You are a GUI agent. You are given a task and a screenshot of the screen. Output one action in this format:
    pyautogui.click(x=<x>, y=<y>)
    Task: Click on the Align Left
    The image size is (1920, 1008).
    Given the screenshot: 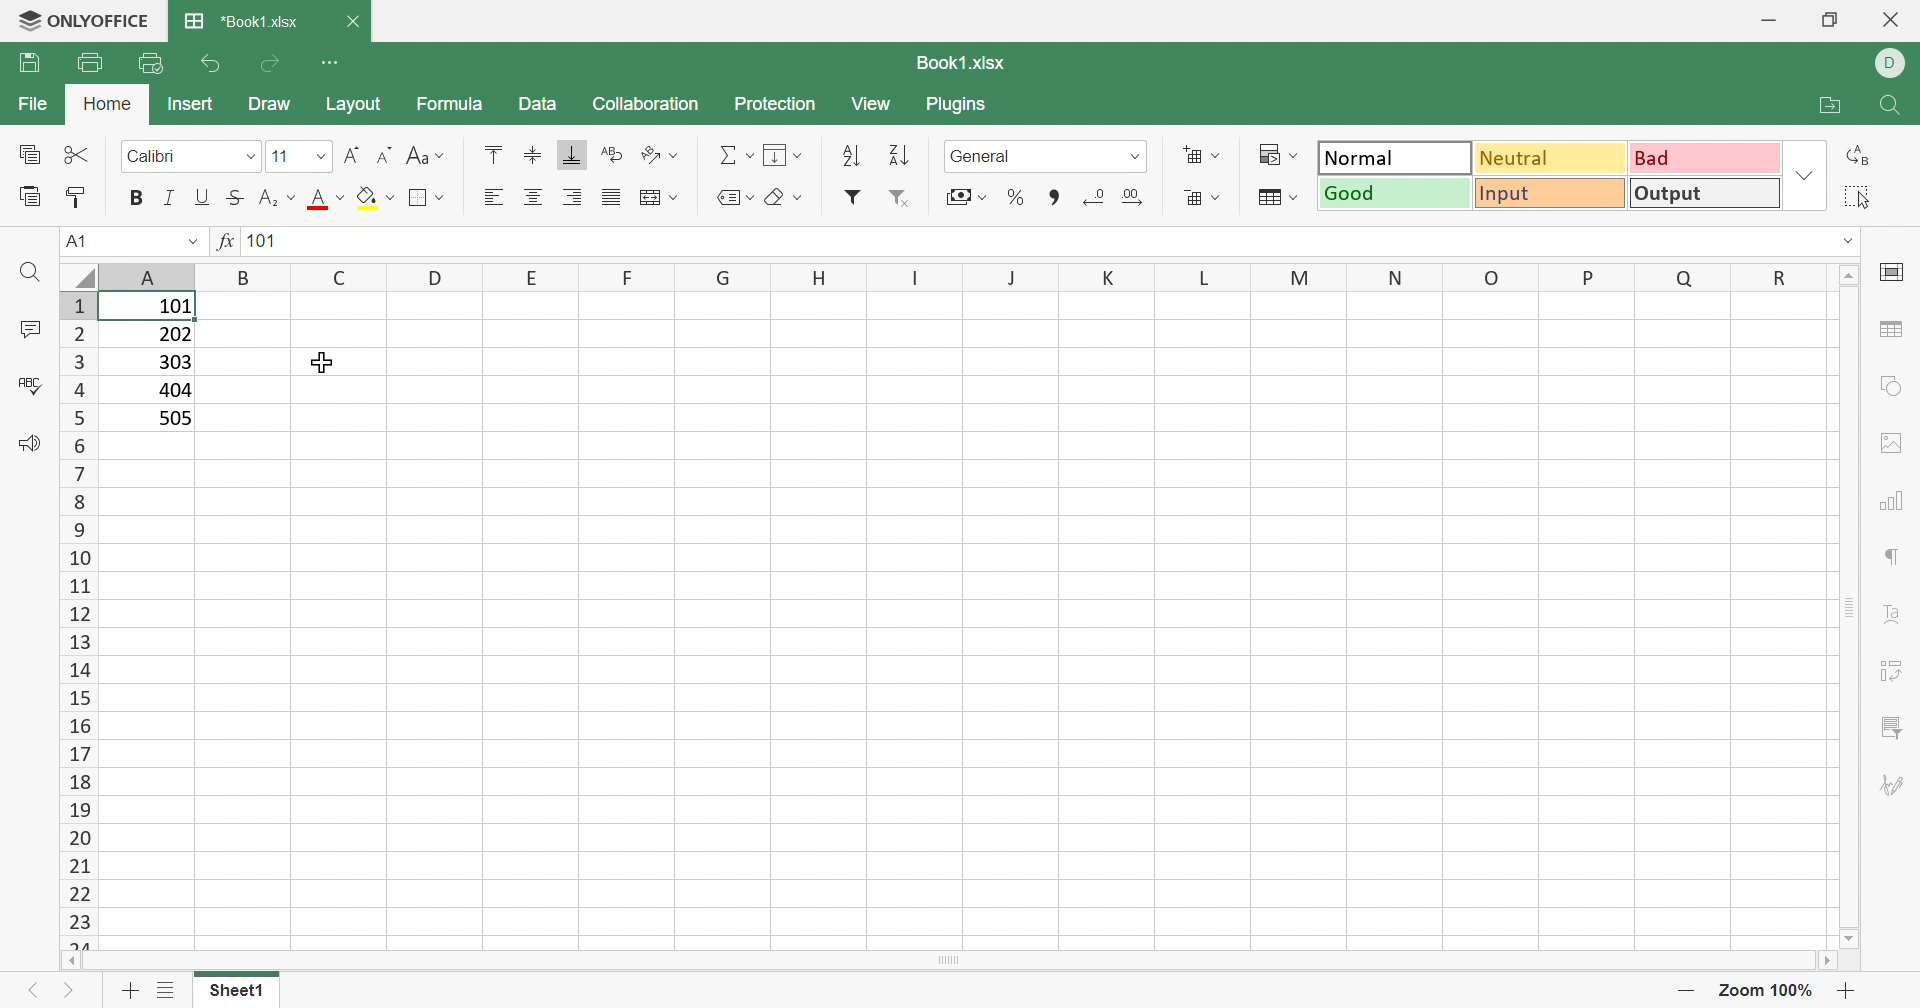 What is the action you would take?
    pyautogui.click(x=493, y=198)
    